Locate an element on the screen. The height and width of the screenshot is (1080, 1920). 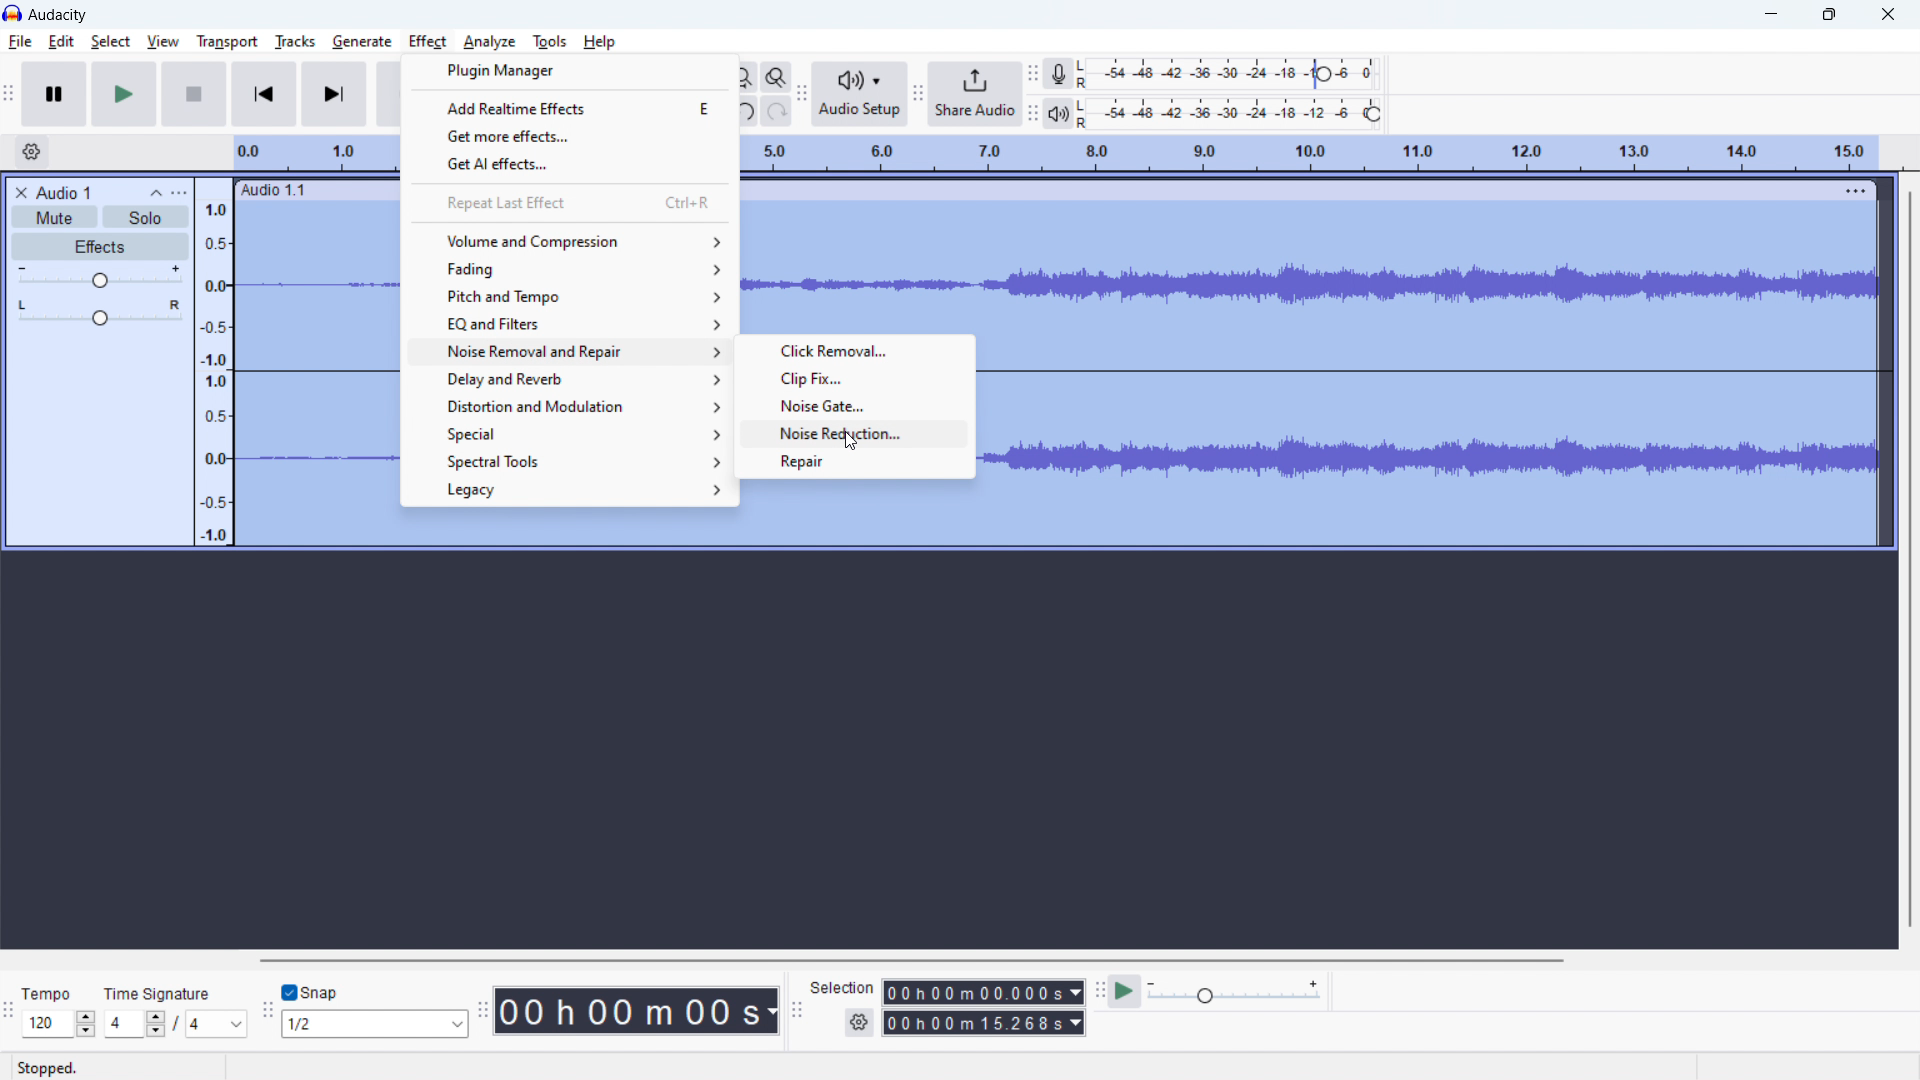
repeat last effect is located at coordinates (567, 202).